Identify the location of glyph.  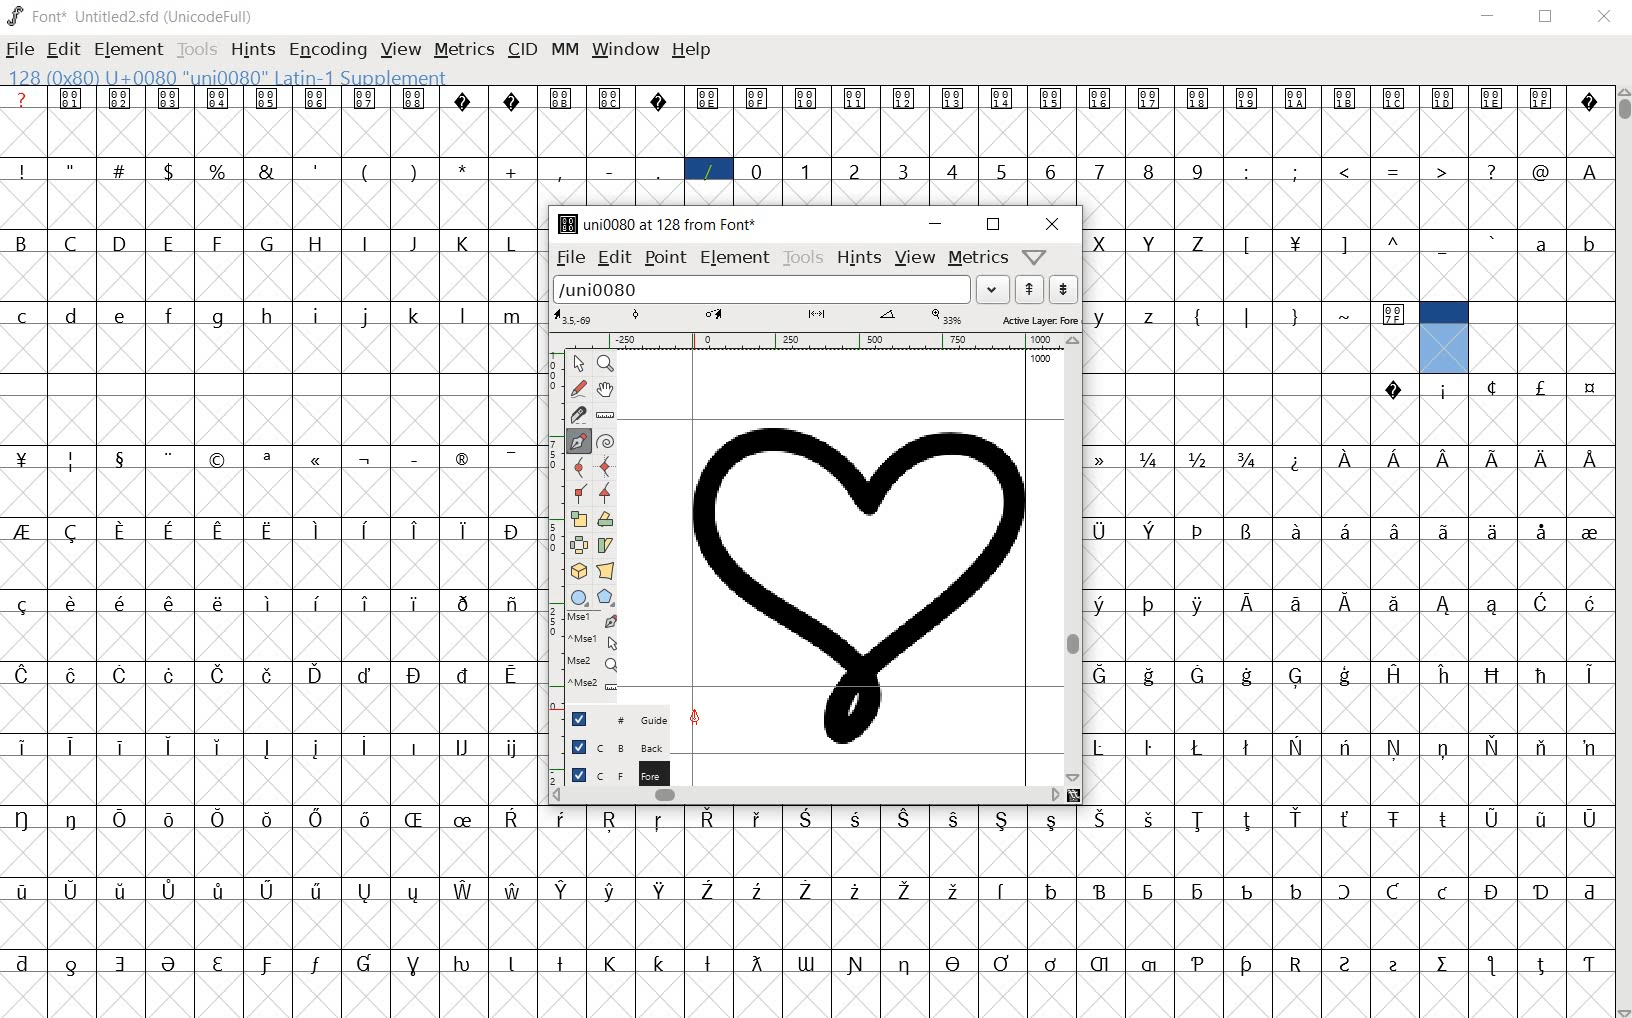
(1345, 964).